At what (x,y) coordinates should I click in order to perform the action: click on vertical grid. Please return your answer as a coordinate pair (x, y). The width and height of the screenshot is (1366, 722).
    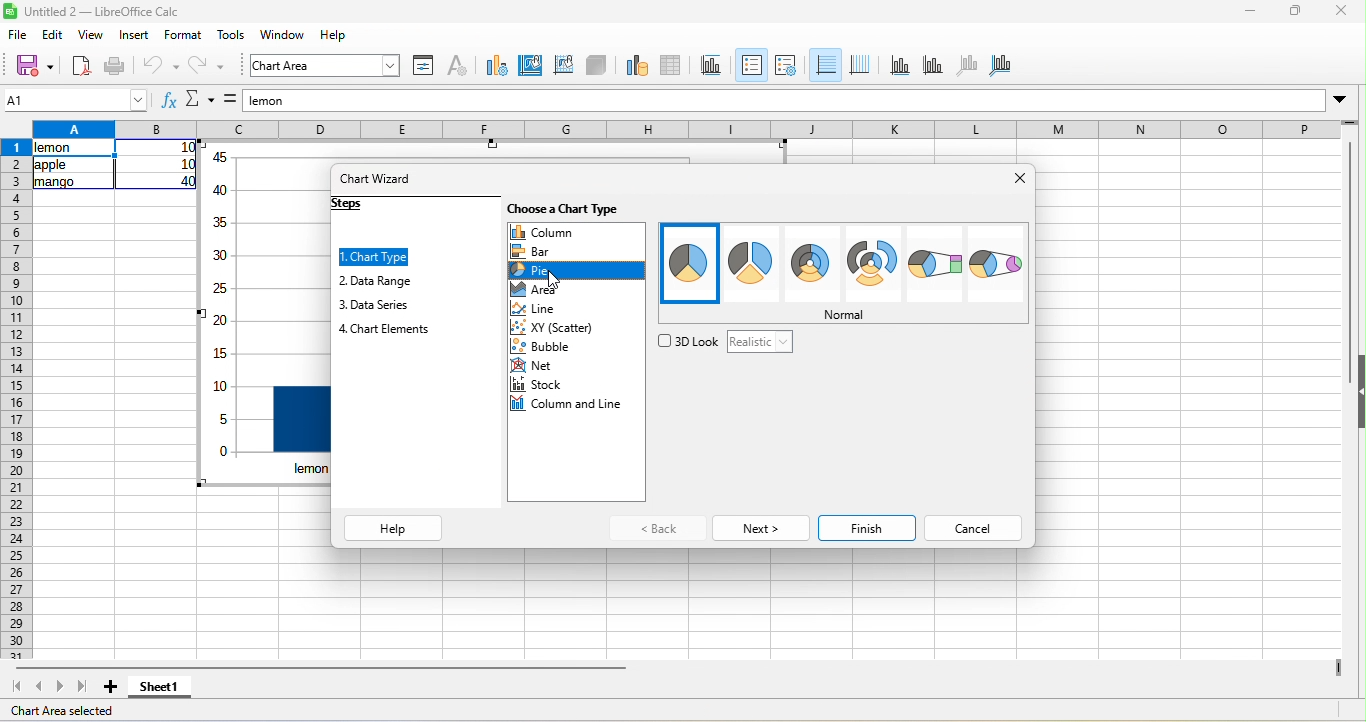
    Looking at the image, I should click on (864, 67).